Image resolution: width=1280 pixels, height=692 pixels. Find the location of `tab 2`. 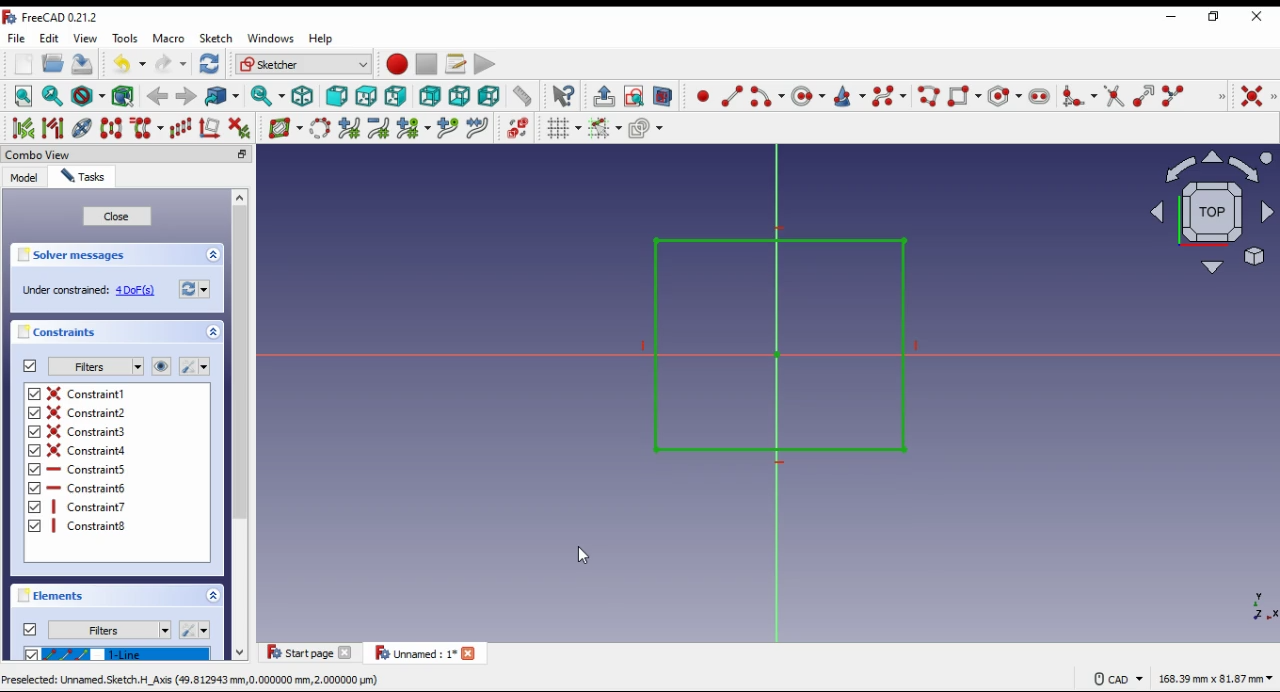

tab 2 is located at coordinates (426, 653).